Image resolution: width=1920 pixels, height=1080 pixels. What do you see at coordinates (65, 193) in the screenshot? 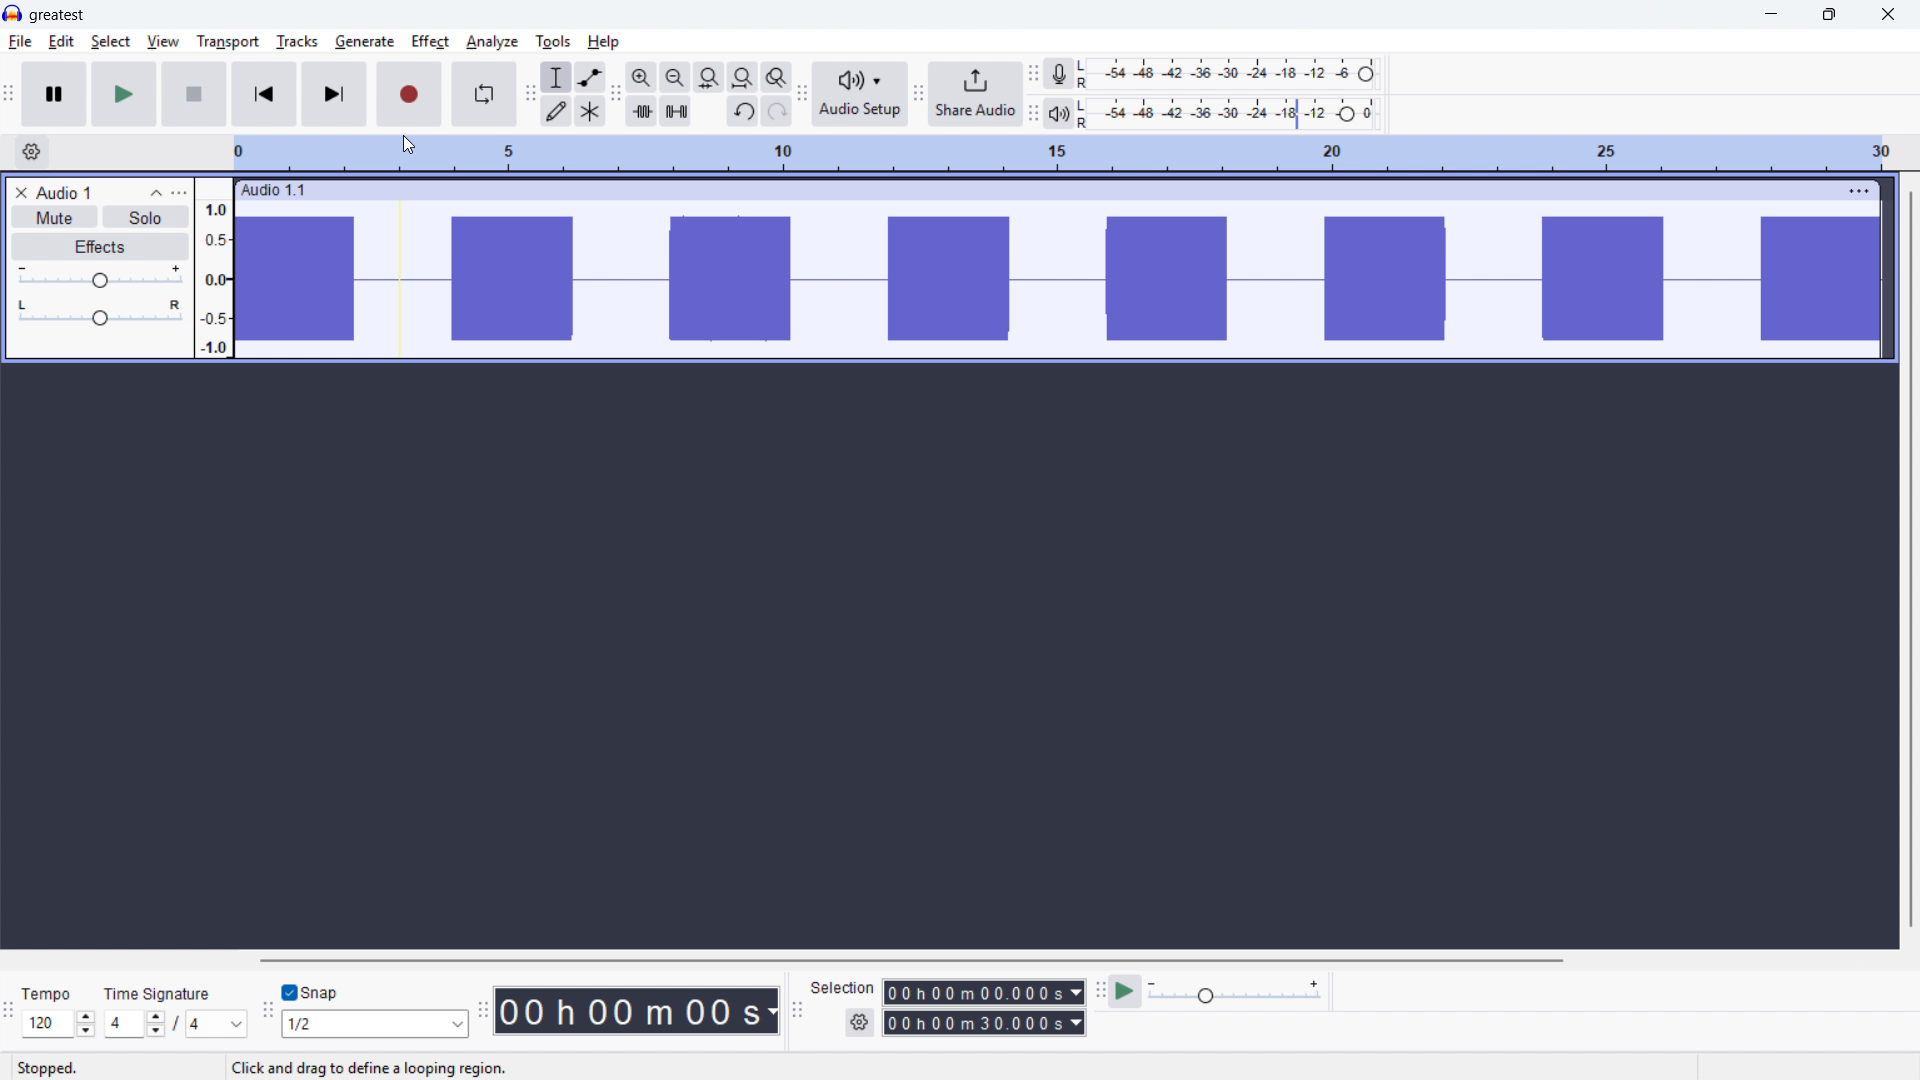
I see `audio 1` at bounding box center [65, 193].